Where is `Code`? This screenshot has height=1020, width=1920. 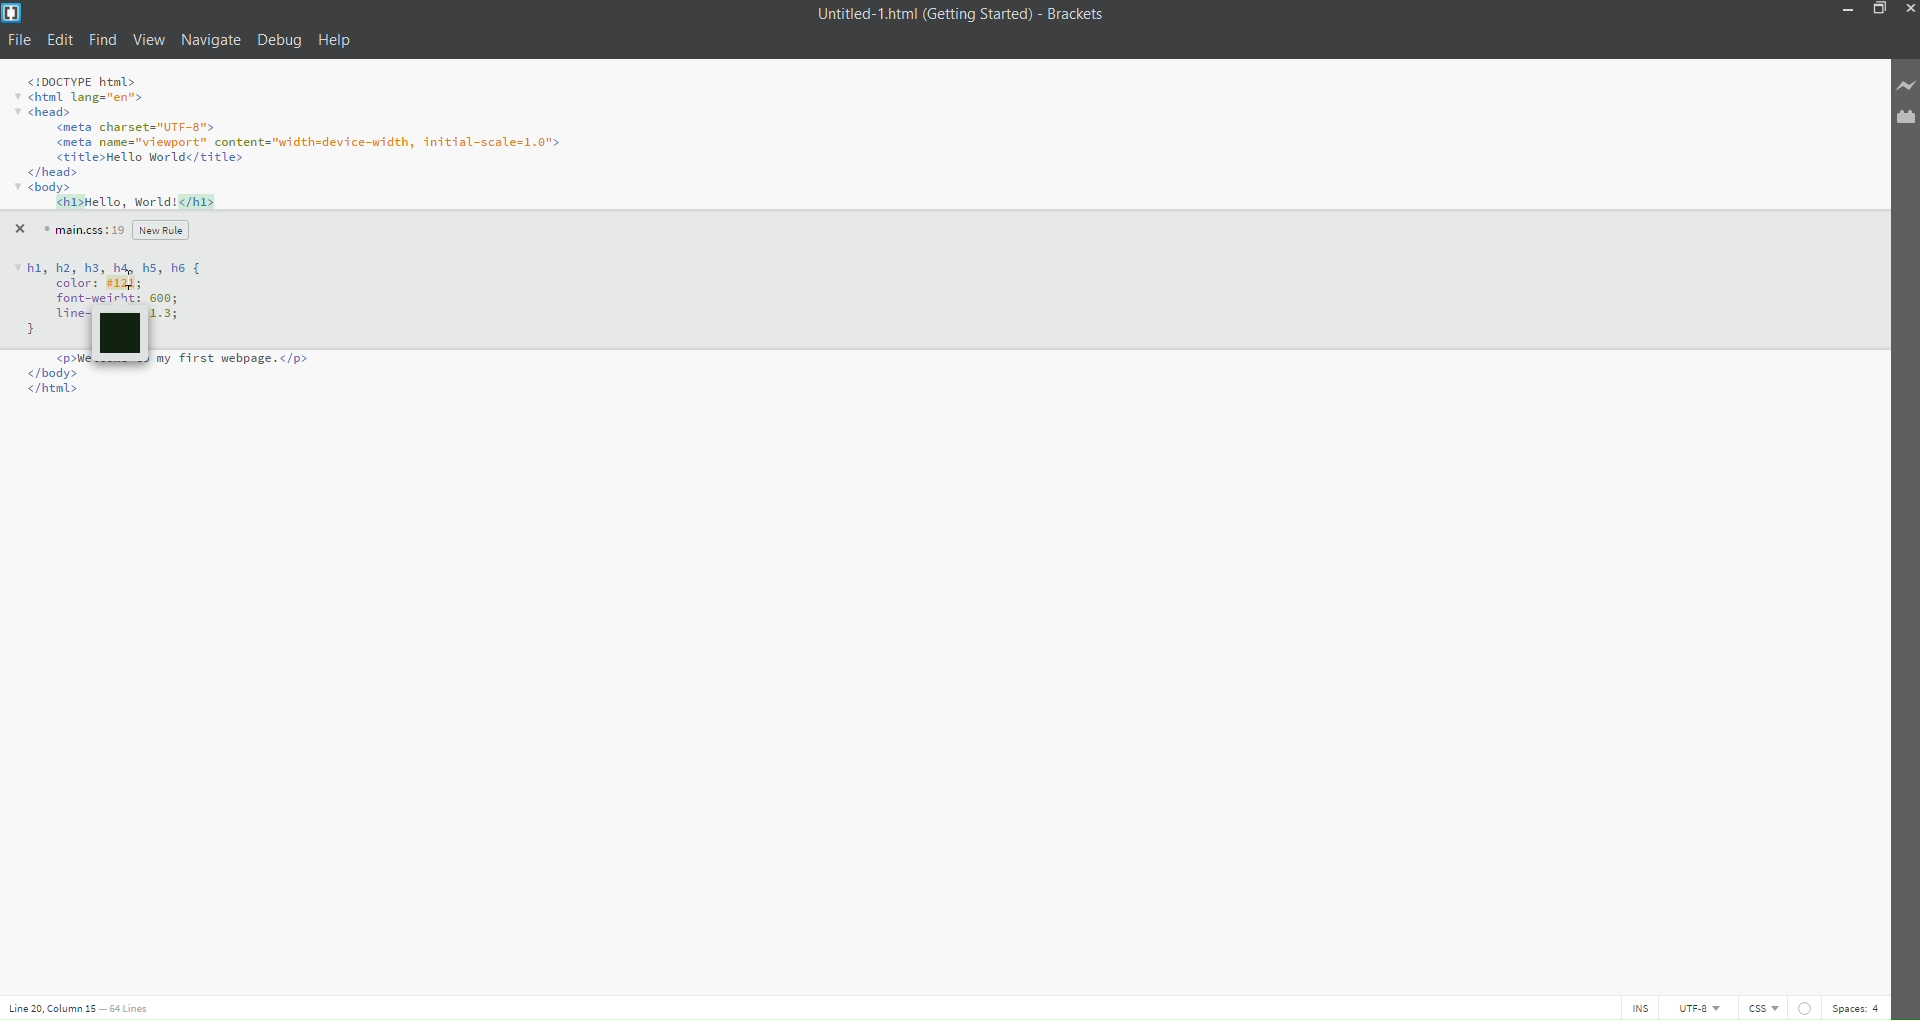 Code is located at coordinates (119, 280).